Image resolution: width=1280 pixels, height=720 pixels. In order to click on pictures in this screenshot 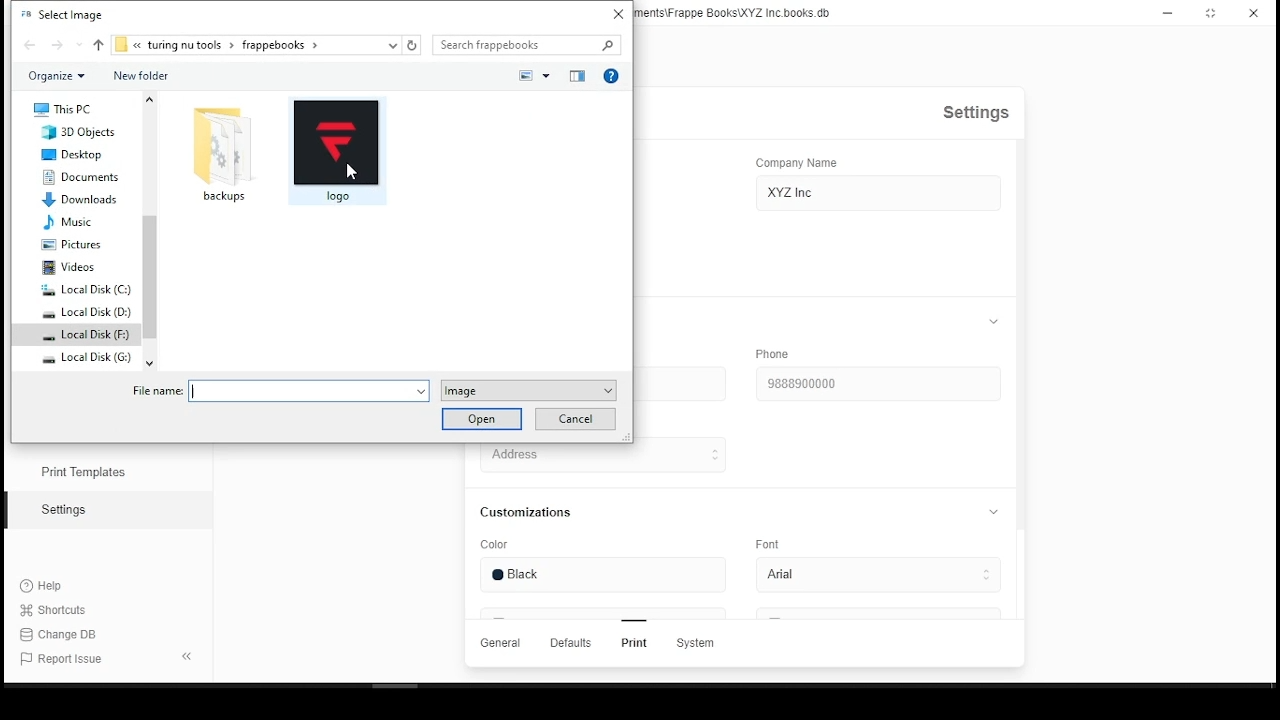, I will do `click(75, 245)`.